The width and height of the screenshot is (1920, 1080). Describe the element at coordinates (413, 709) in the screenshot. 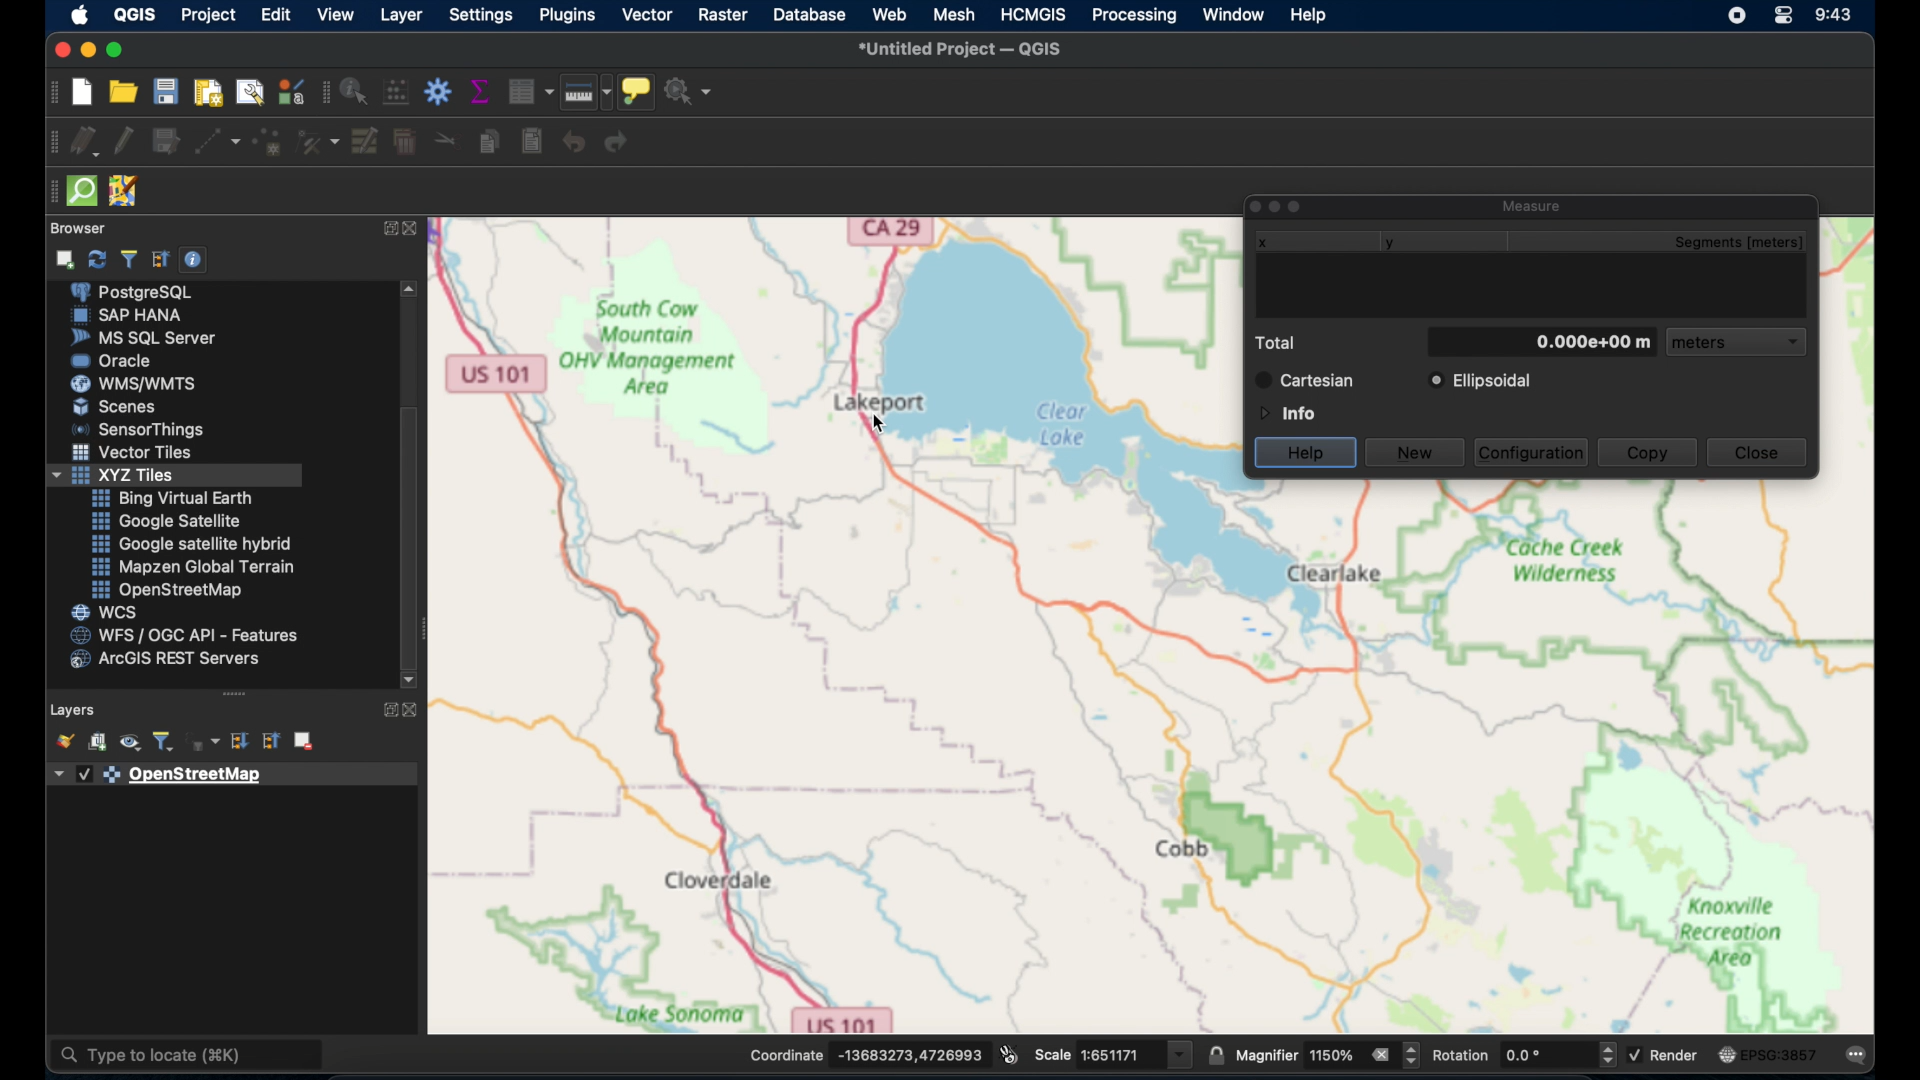

I see `close` at that location.